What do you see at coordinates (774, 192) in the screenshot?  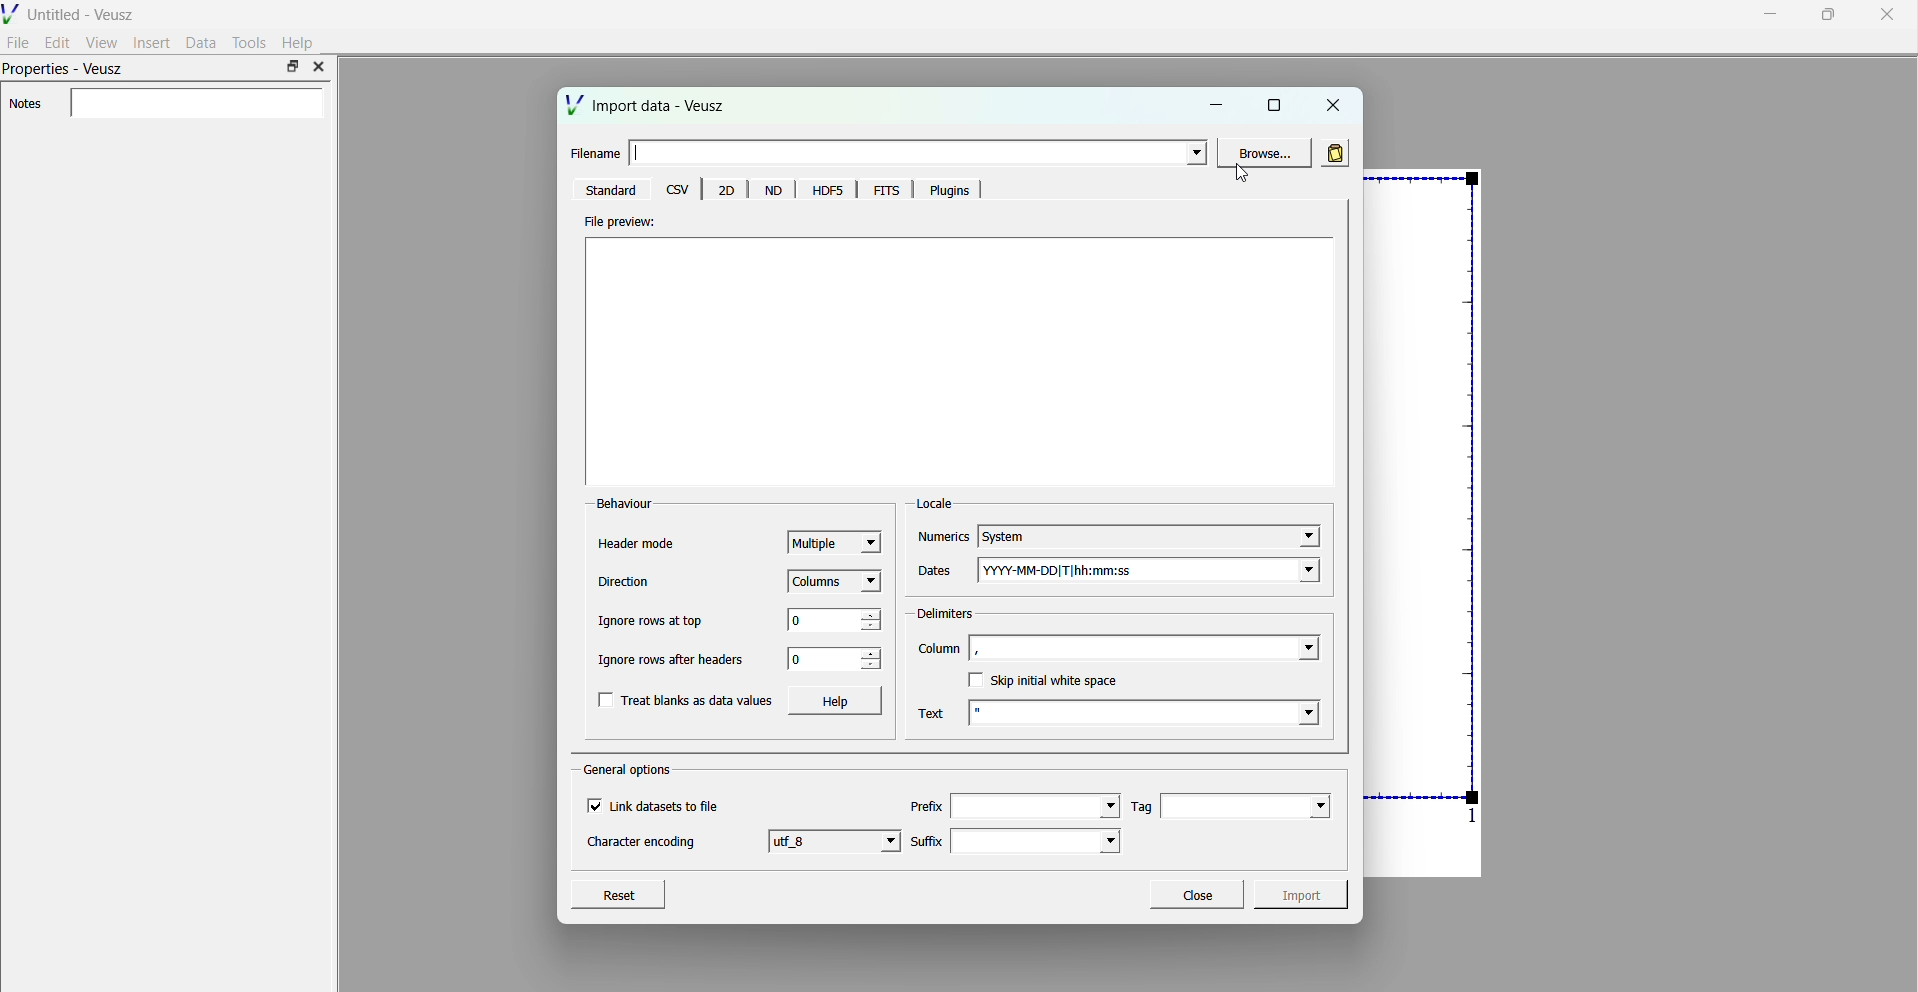 I see `` at bounding box center [774, 192].